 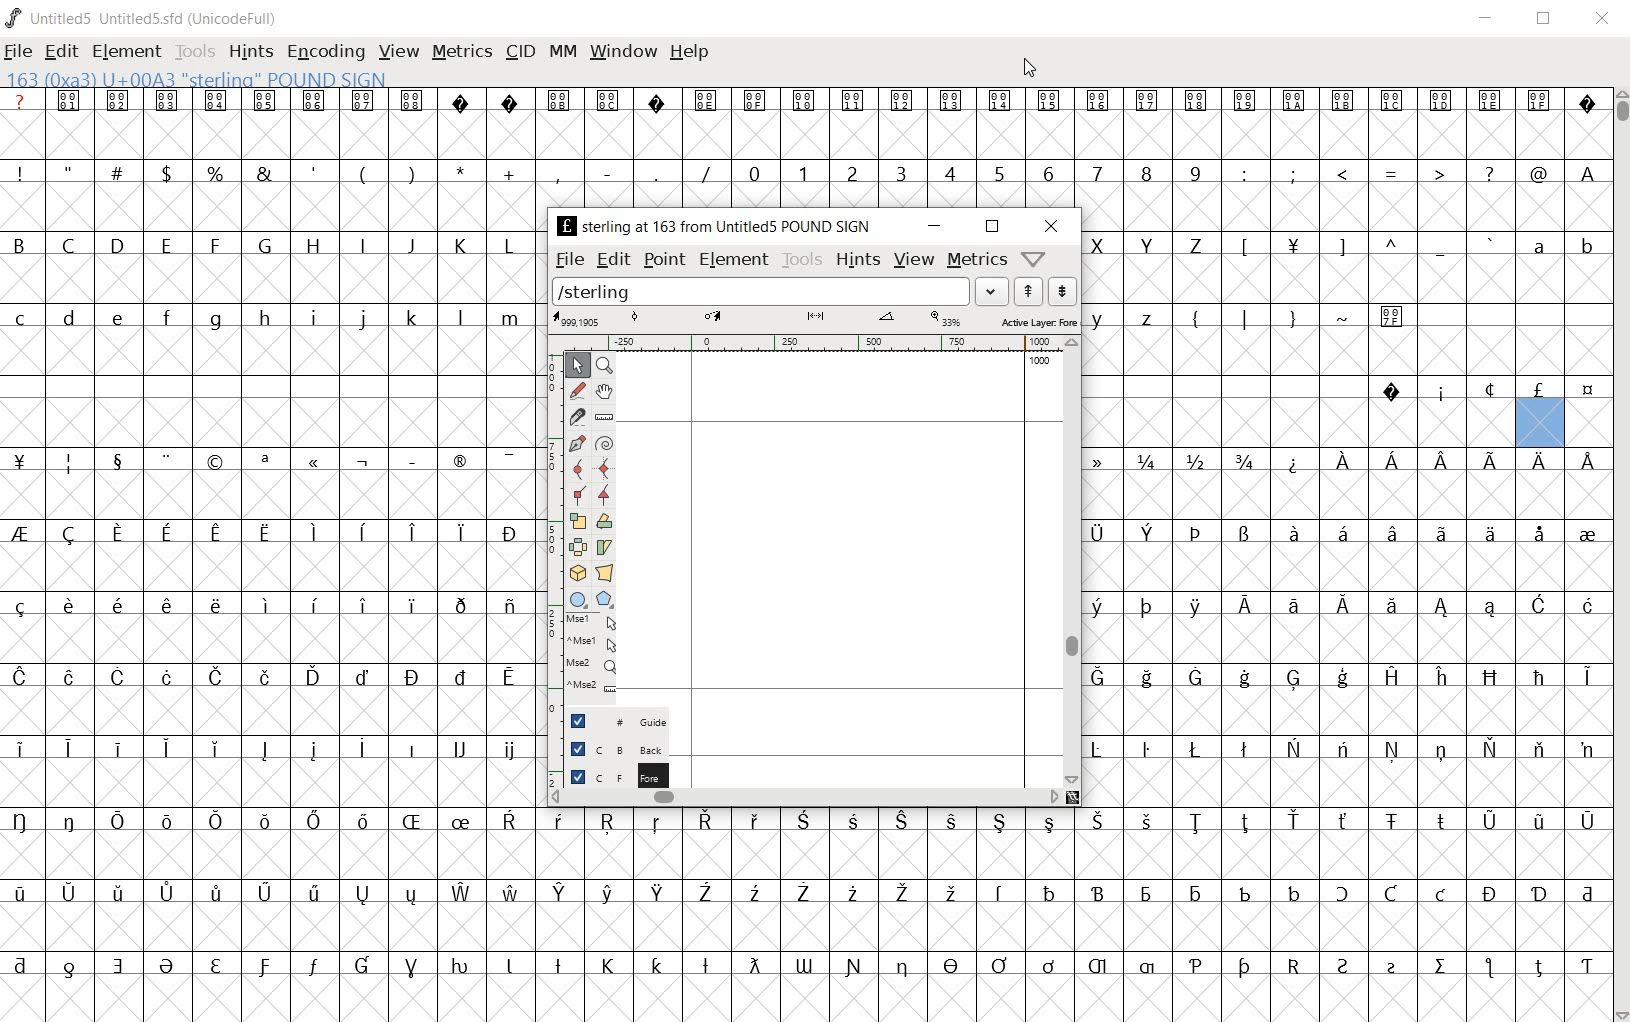 I want to click on <, so click(x=1341, y=174).